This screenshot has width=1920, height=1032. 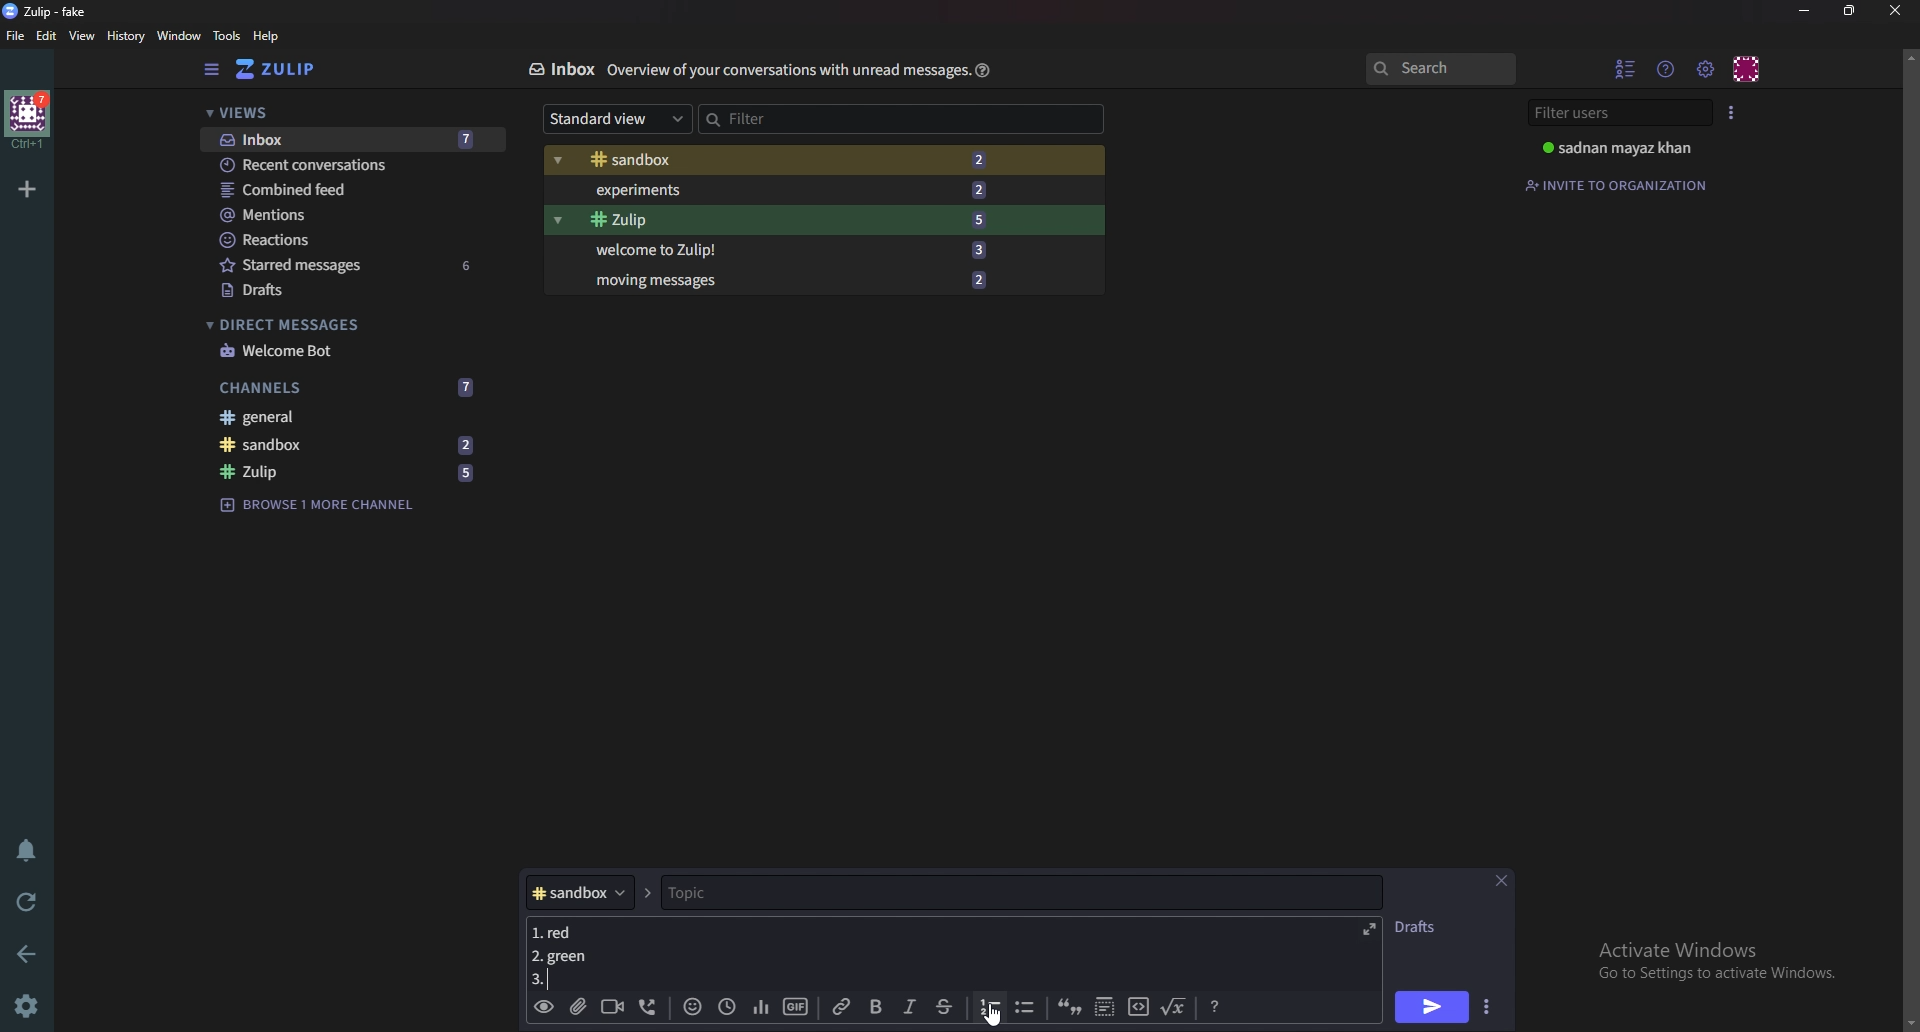 I want to click on Reload, so click(x=30, y=900).